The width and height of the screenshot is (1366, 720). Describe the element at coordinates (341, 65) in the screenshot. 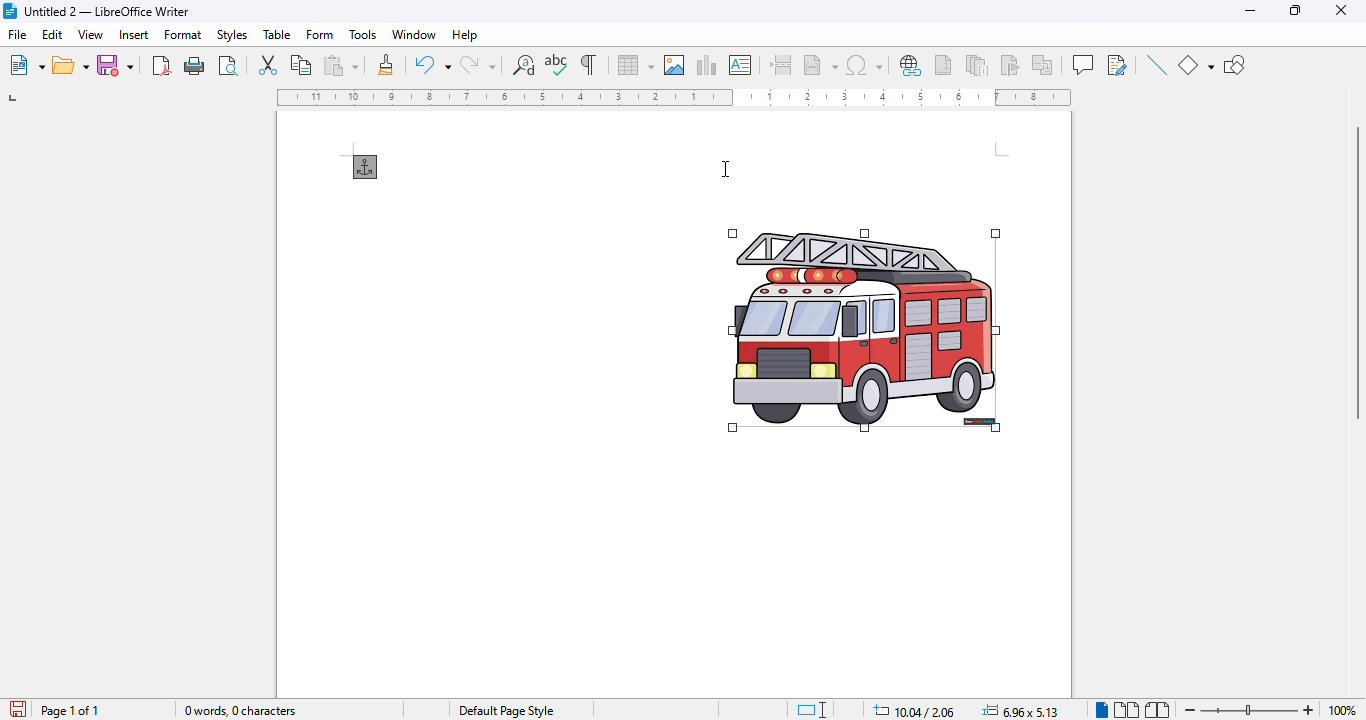

I see `paste` at that location.